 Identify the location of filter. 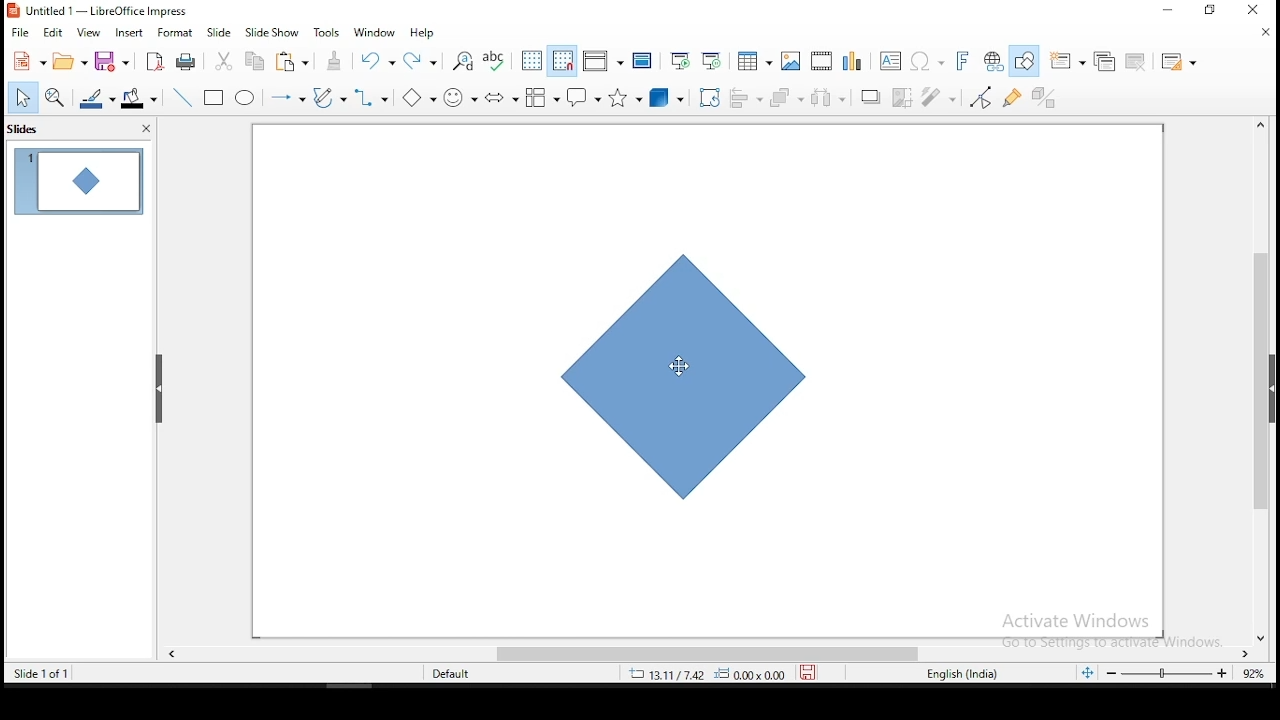
(941, 98).